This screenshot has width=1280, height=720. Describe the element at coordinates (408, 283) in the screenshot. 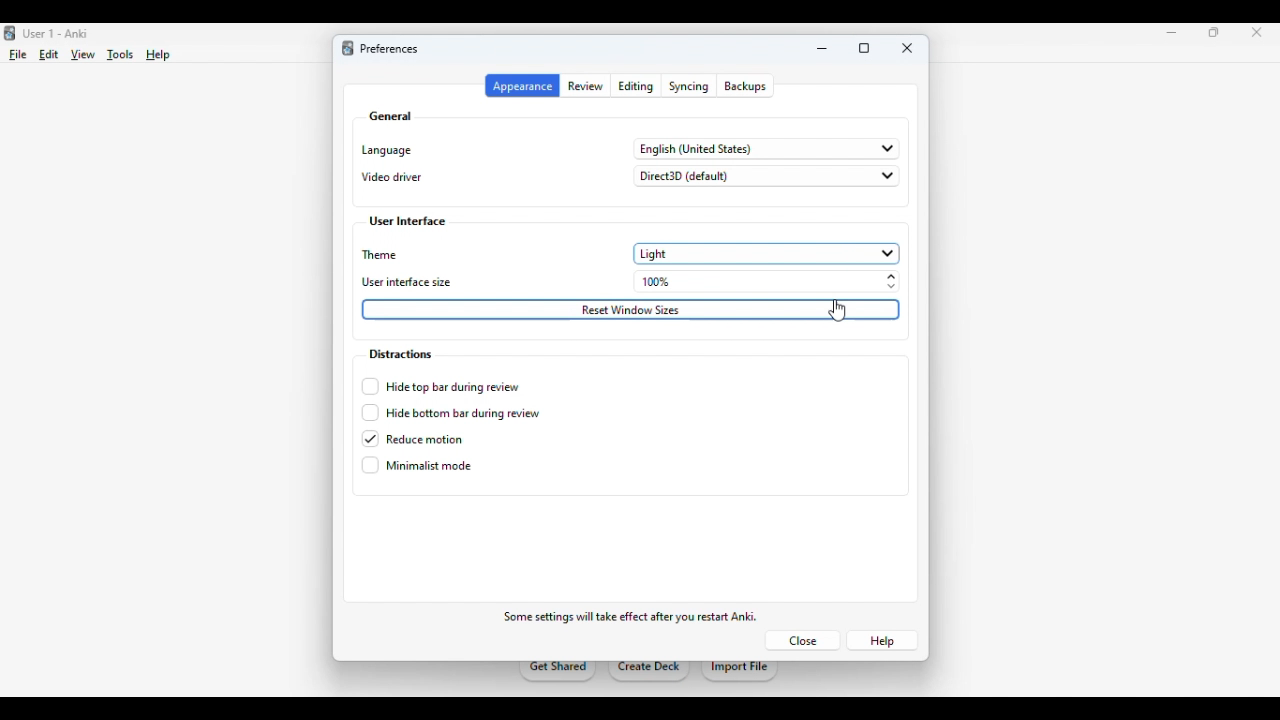

I see `user interface size` at that location.